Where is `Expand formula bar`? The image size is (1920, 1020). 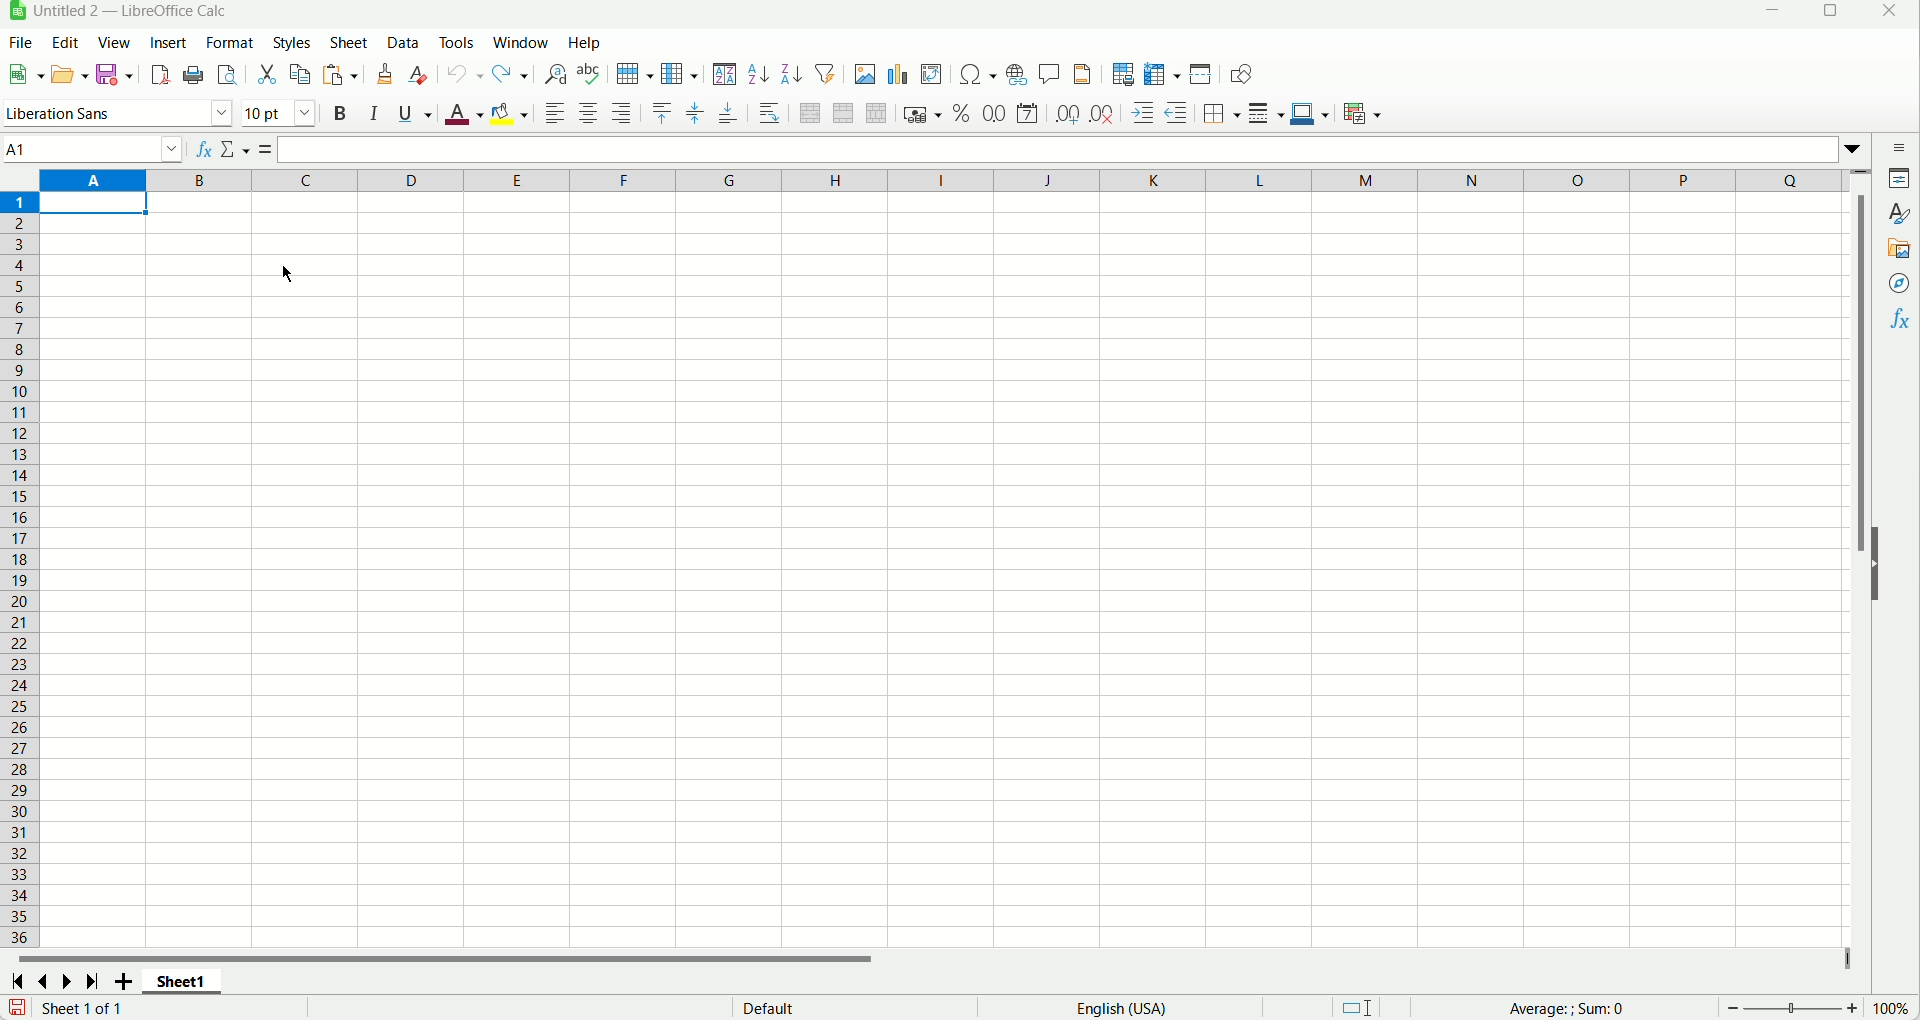 Expand formula bar is located at coordinates (1856, 147).